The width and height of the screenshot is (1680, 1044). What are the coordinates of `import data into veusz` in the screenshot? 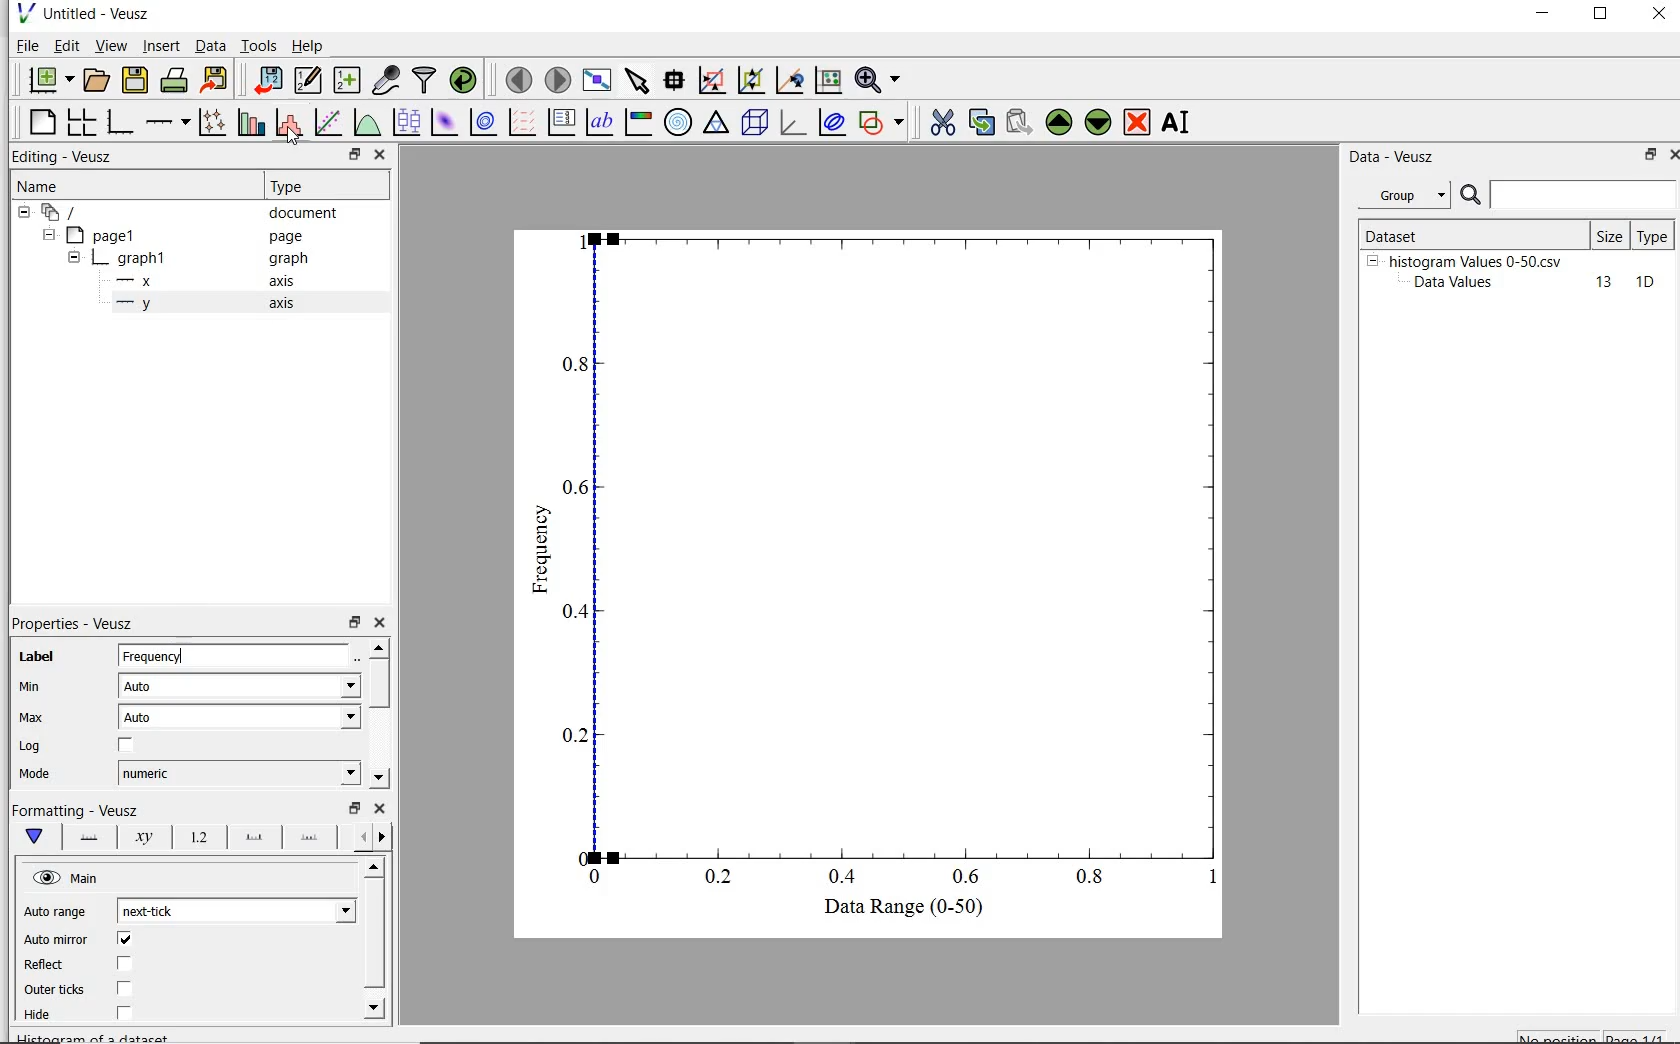 It's located at (271, 80).